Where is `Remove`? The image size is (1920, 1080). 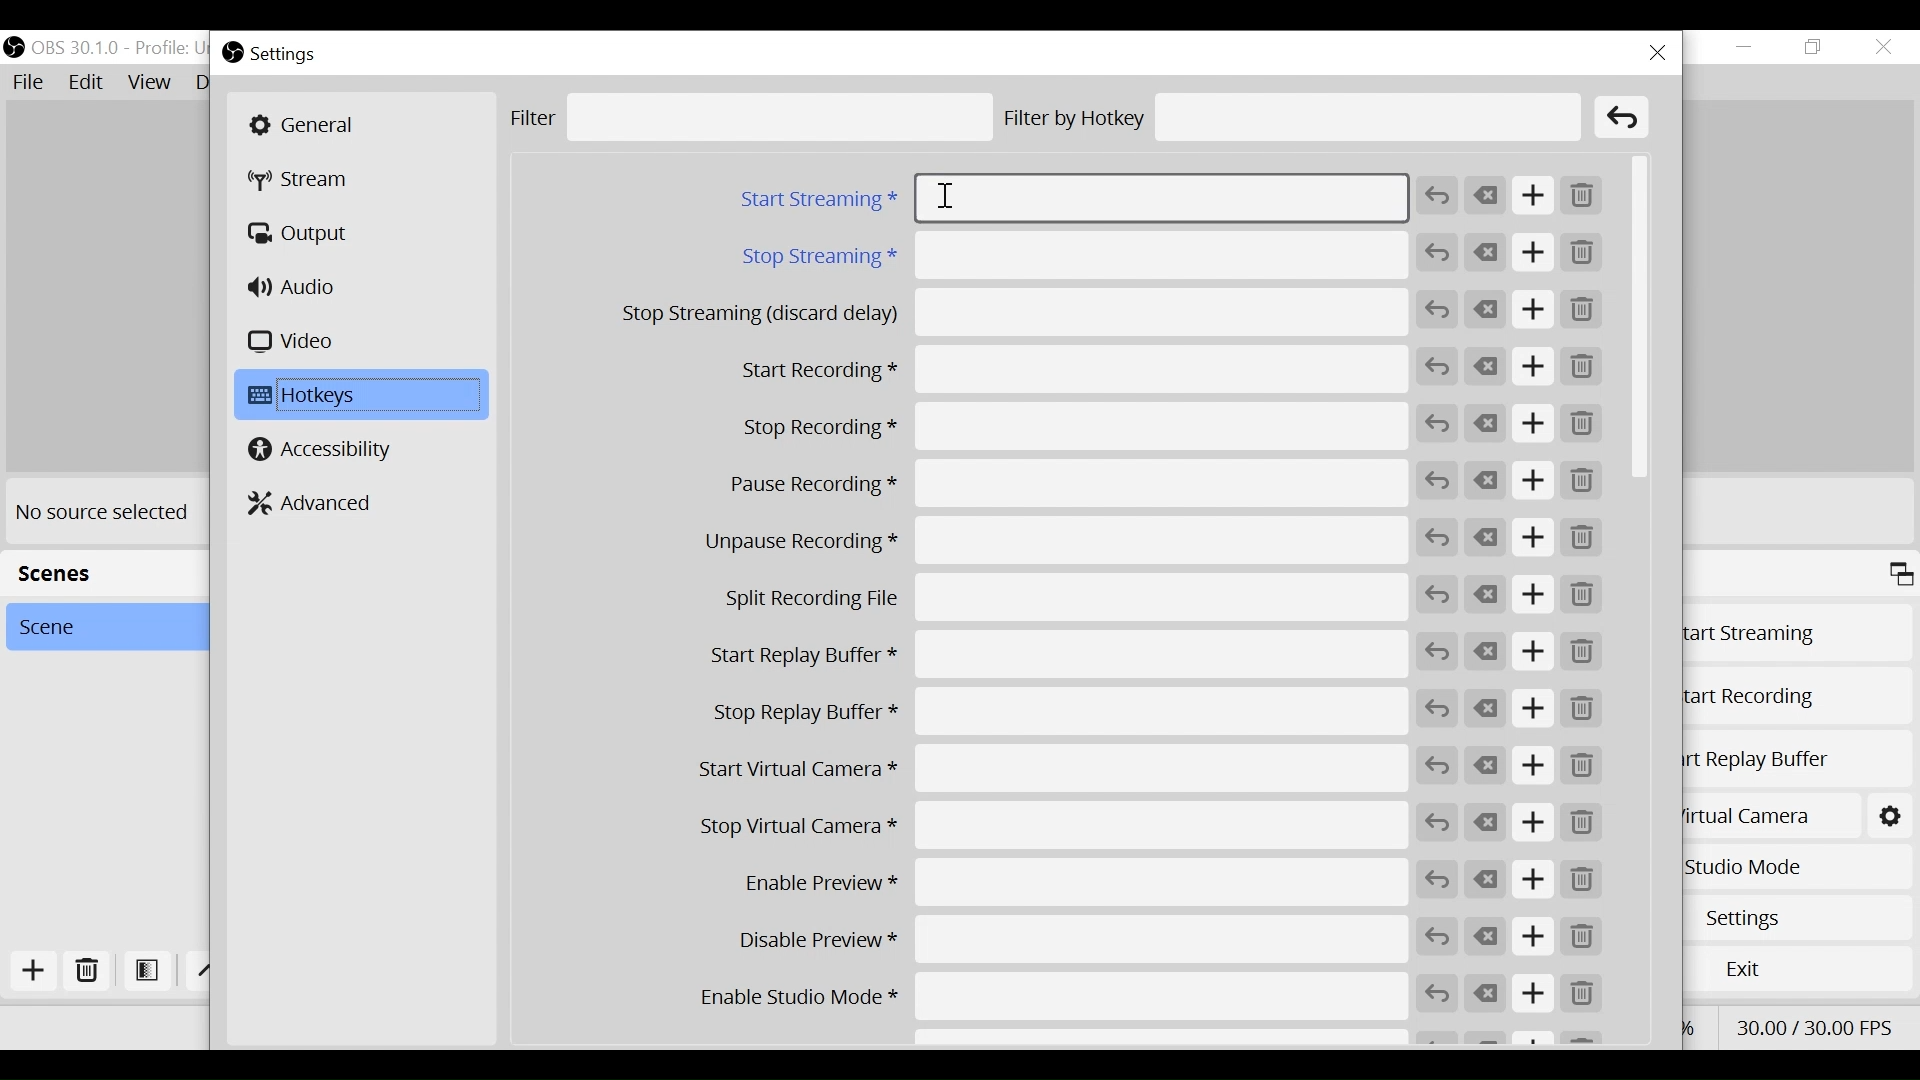 Remove is located at coordinates (1582, 311).